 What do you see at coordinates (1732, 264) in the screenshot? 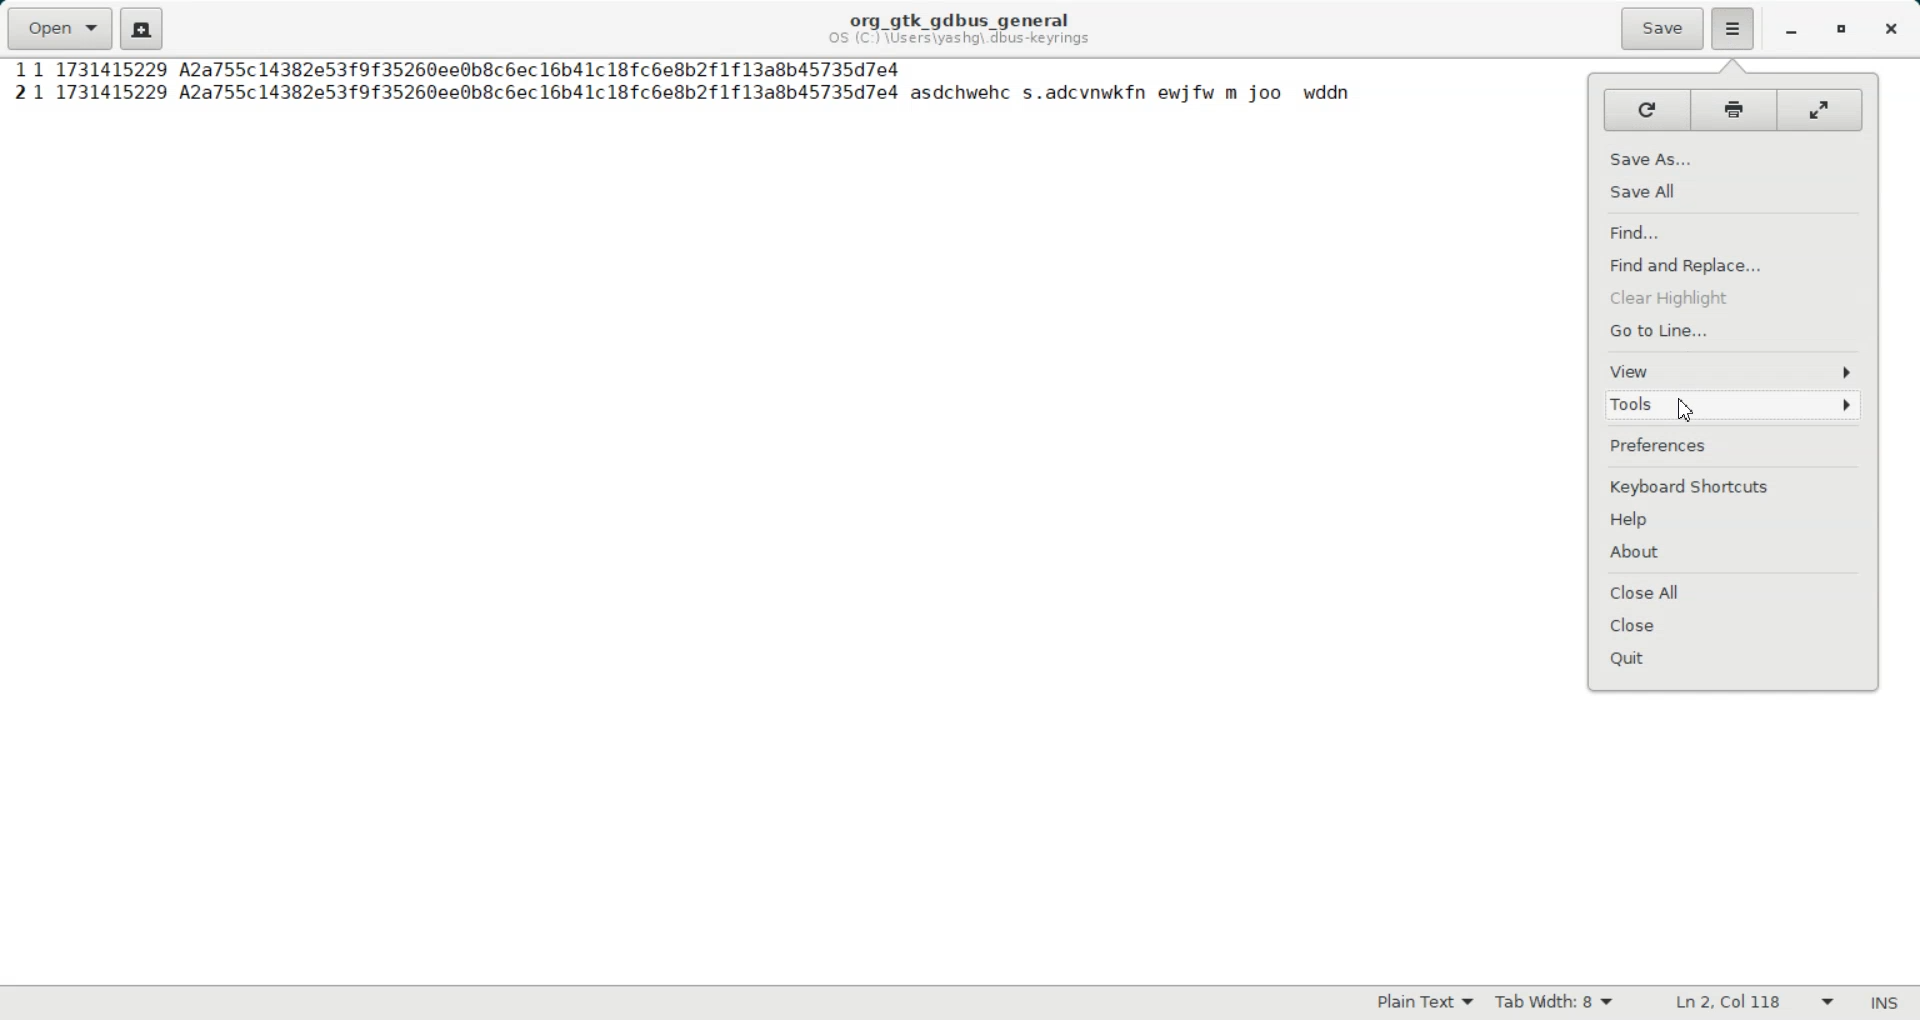
I see `Find and Replace` at bounding box center [1732, 264].